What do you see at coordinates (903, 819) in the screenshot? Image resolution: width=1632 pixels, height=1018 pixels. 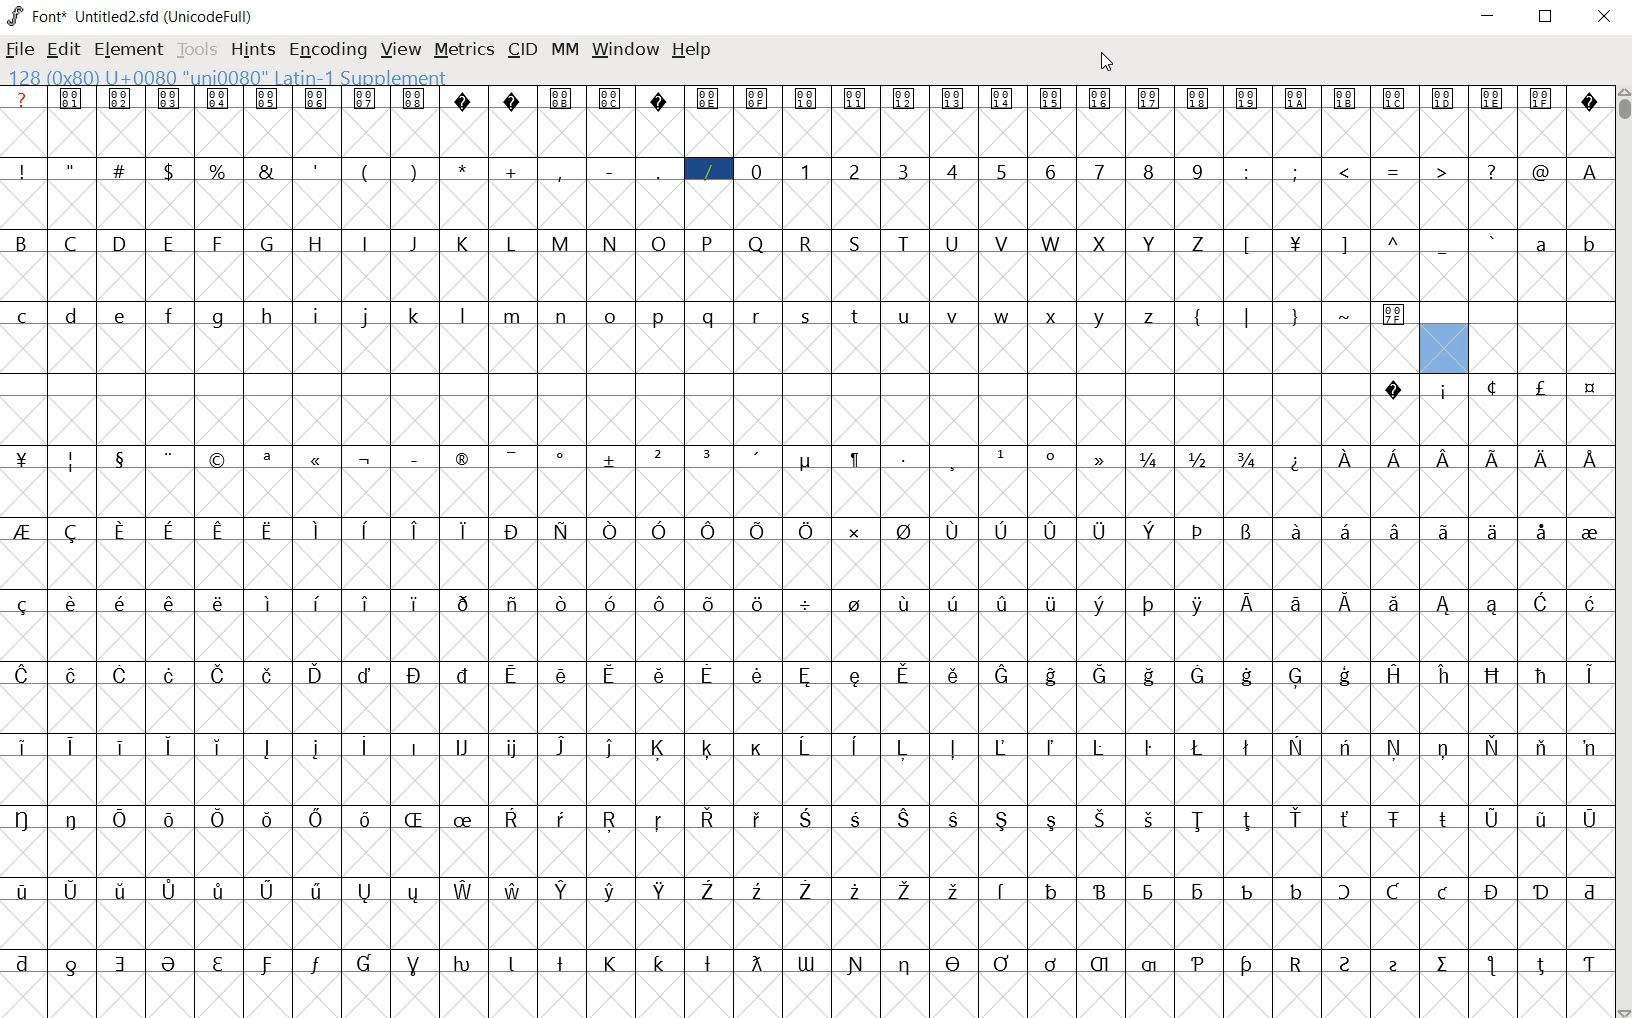 I see `glyph` at bounding box center [903, 819].